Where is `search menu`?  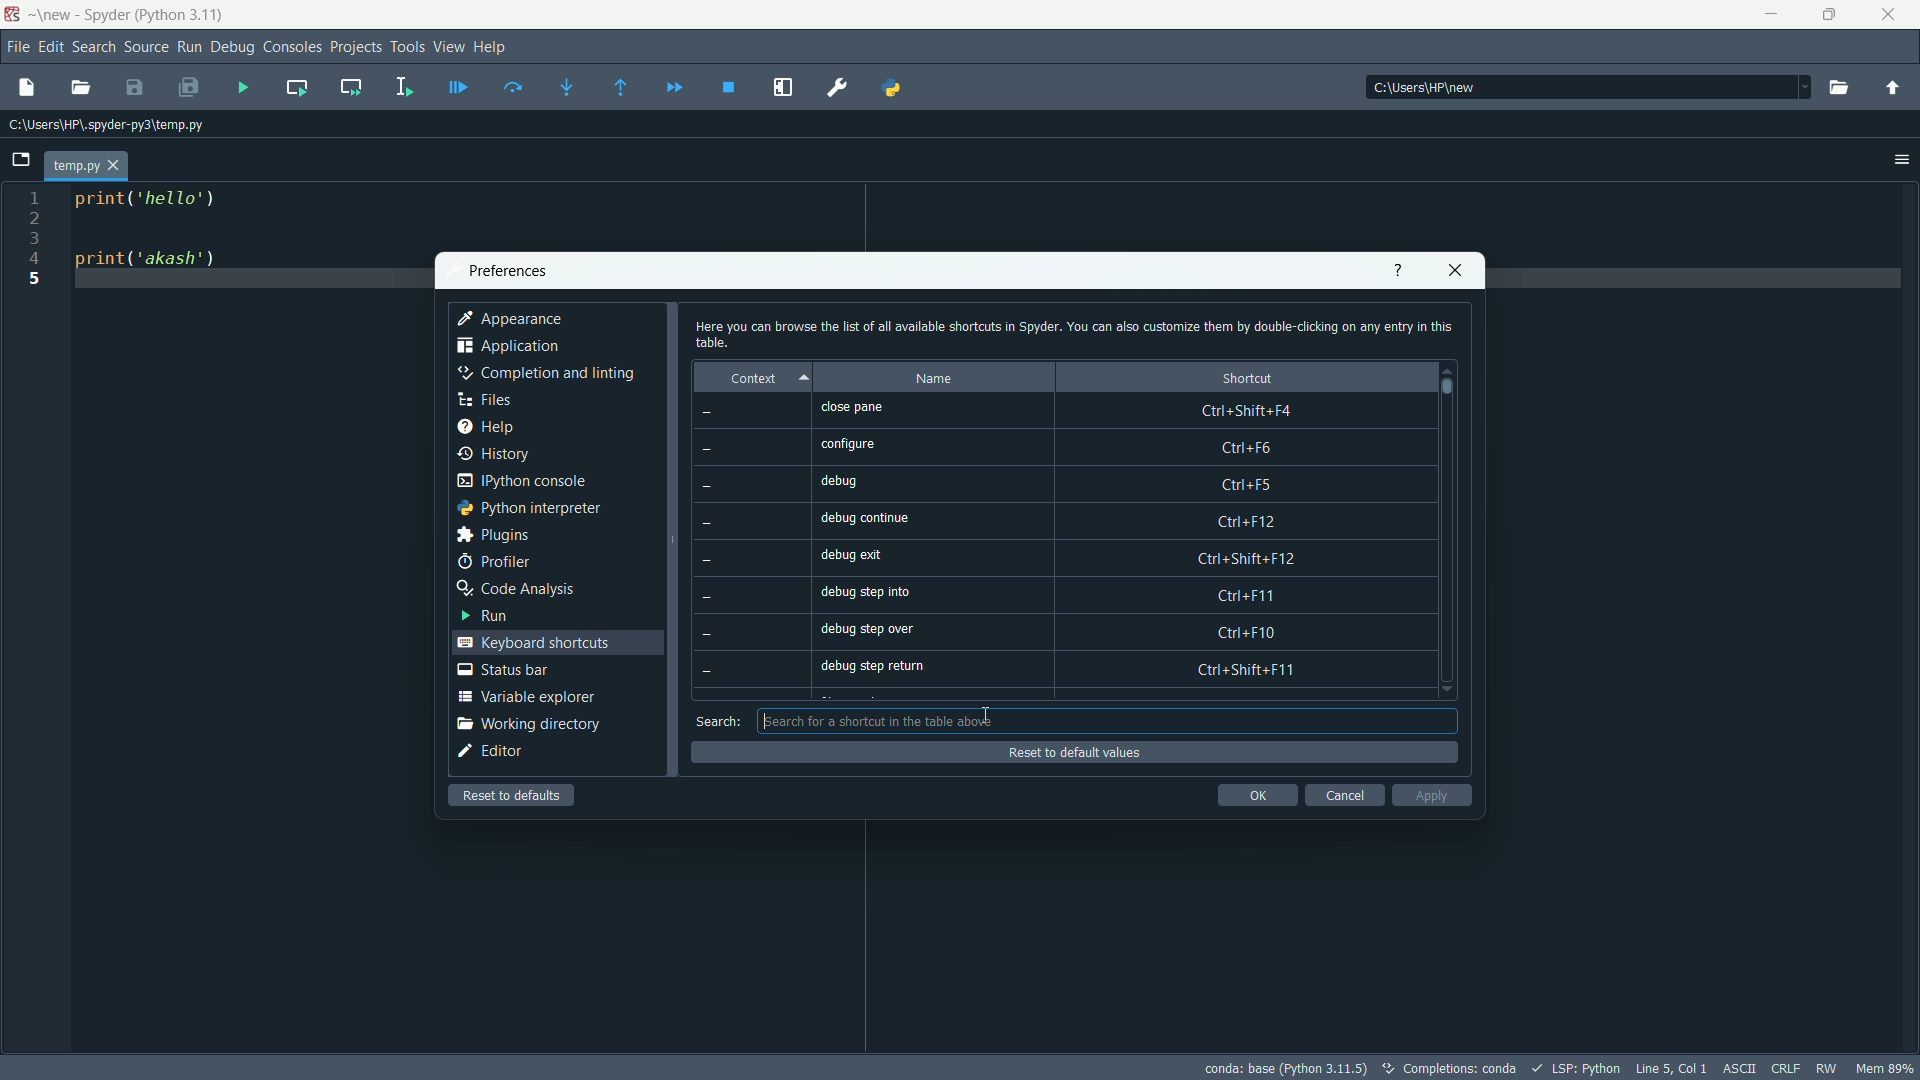
search menu is located at coordinates (95, 45).